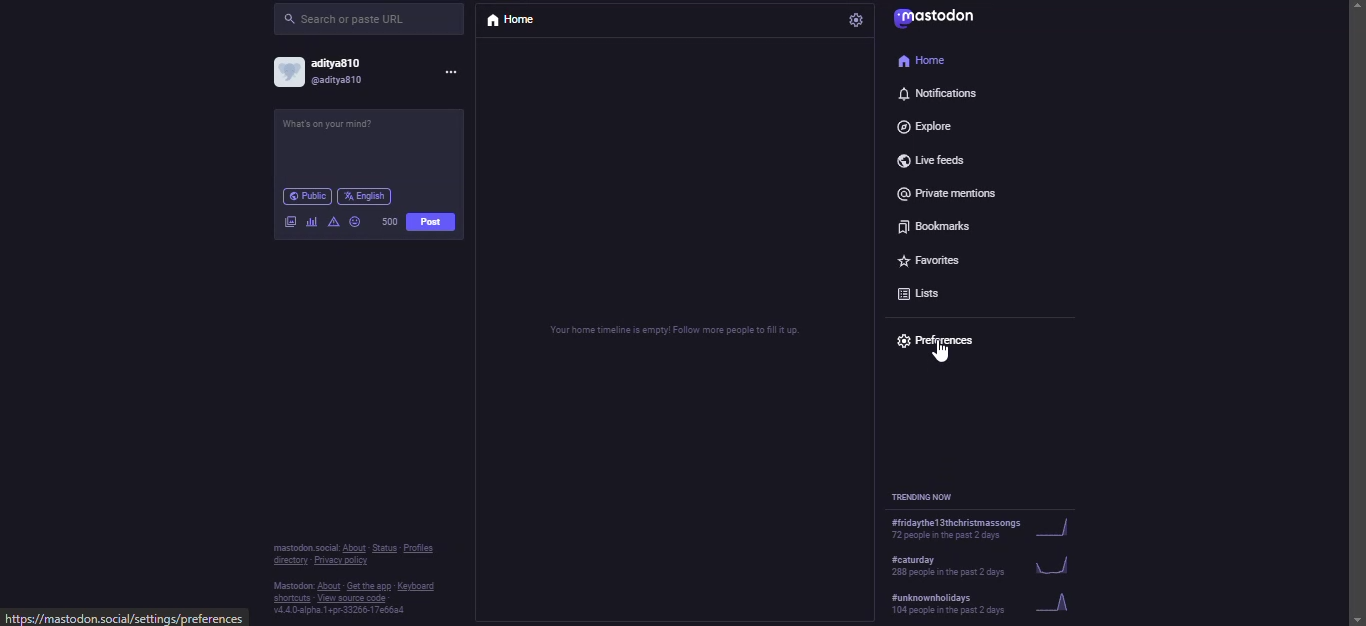 This screenshot has width=1366, height=626. I want to click on explore, so click(926, 126).